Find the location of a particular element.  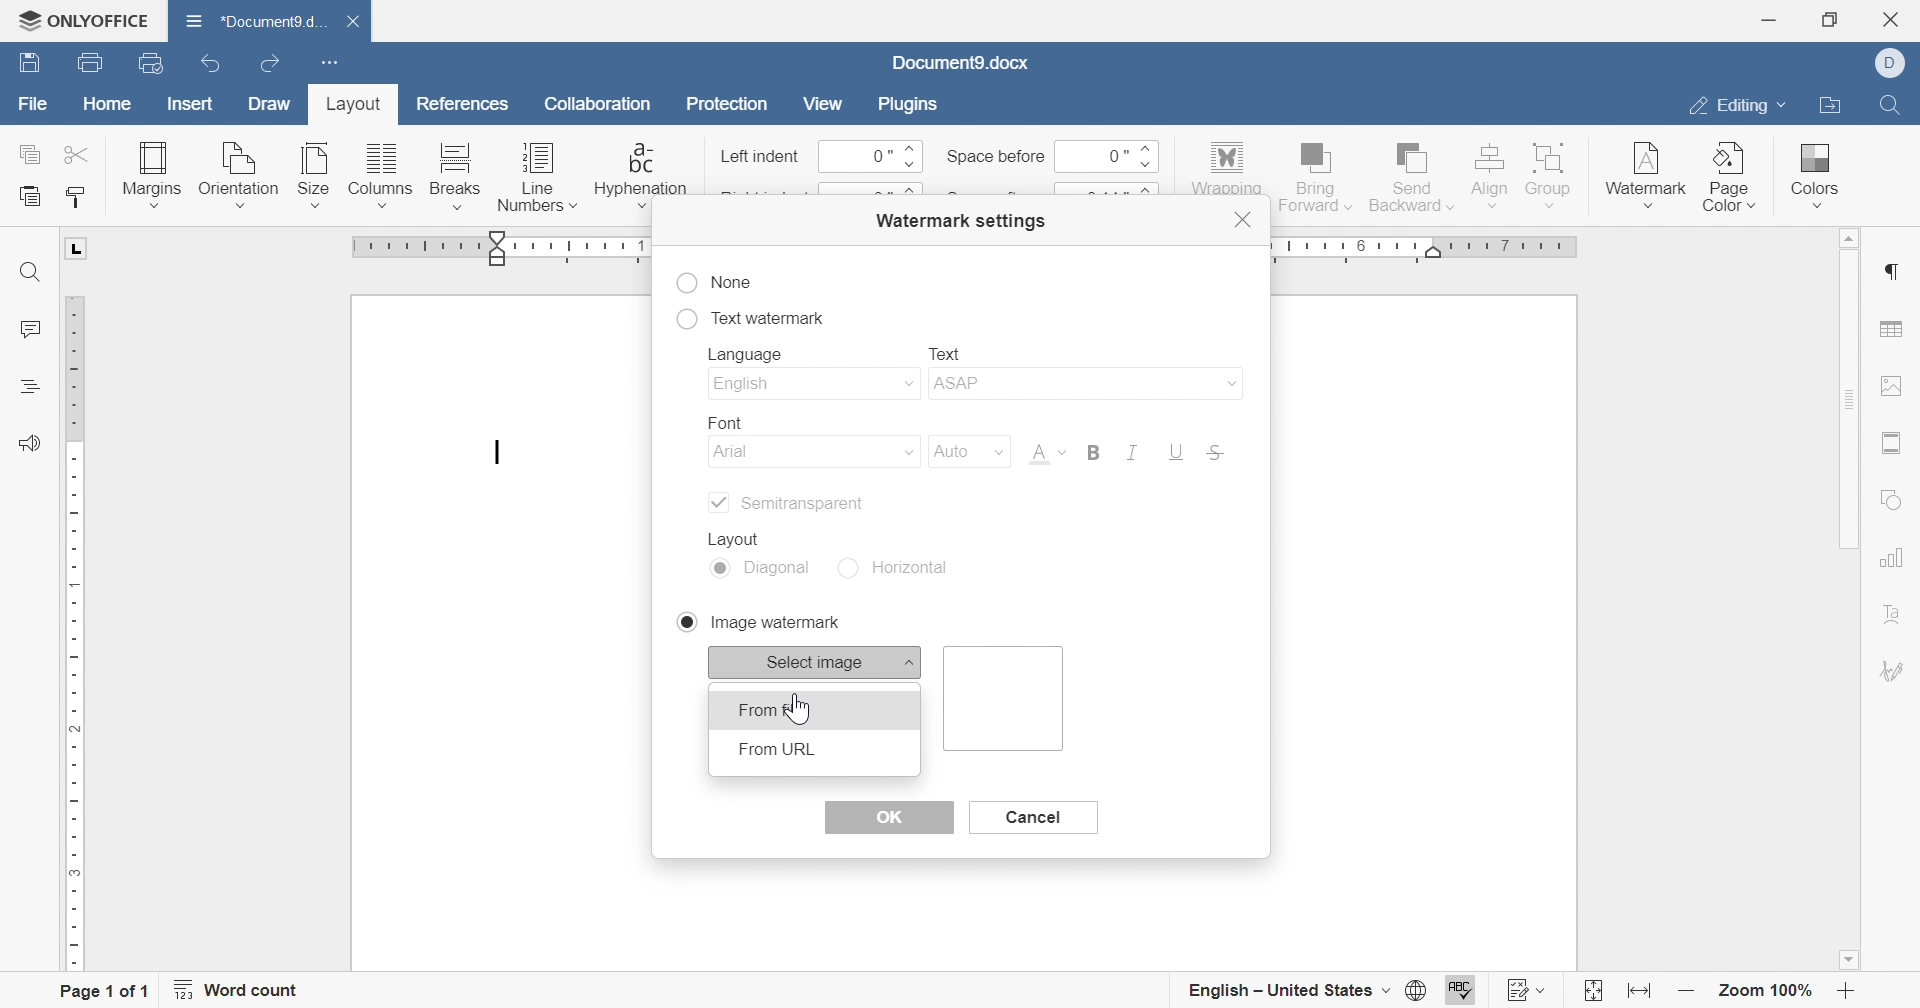

quick print is located at coordinates (160, 65).